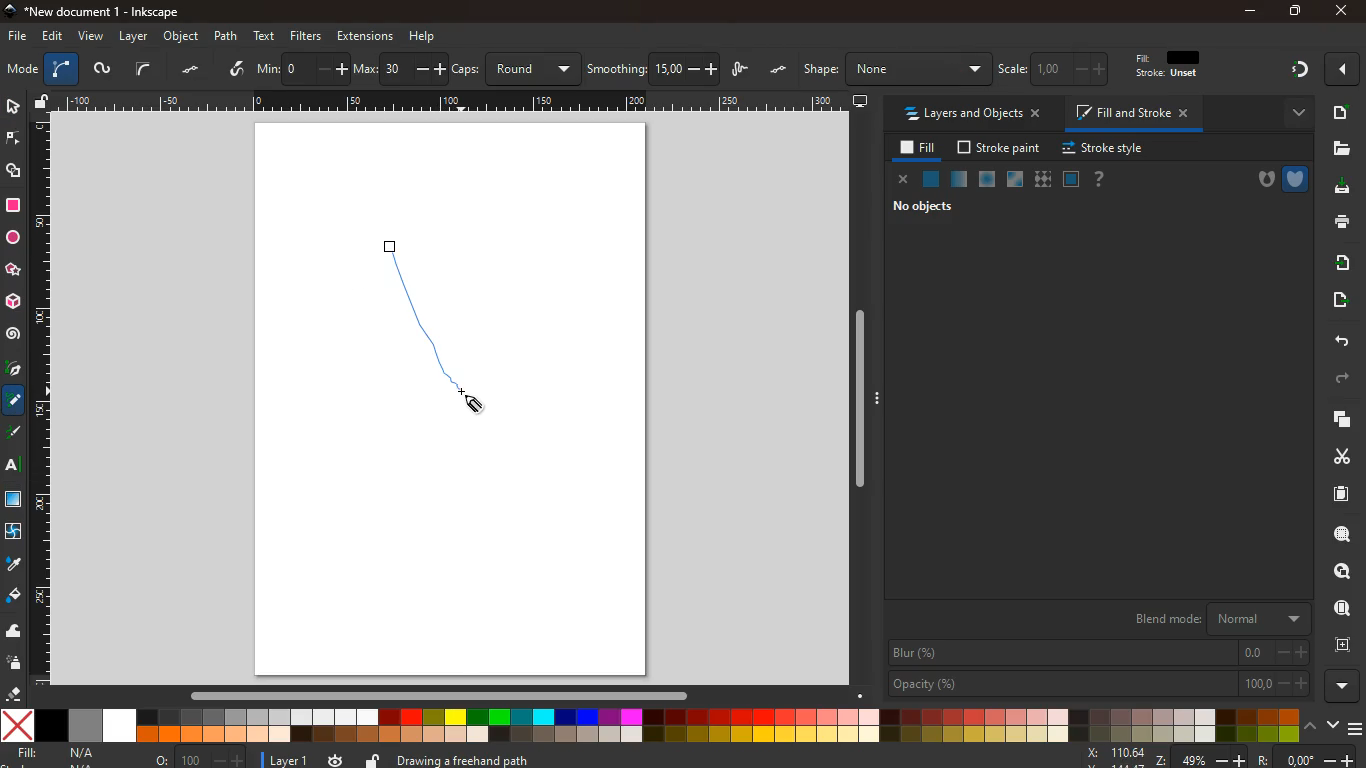 This screenshot has height=768, width=1366. I want to click on normal, so click(931, 182).